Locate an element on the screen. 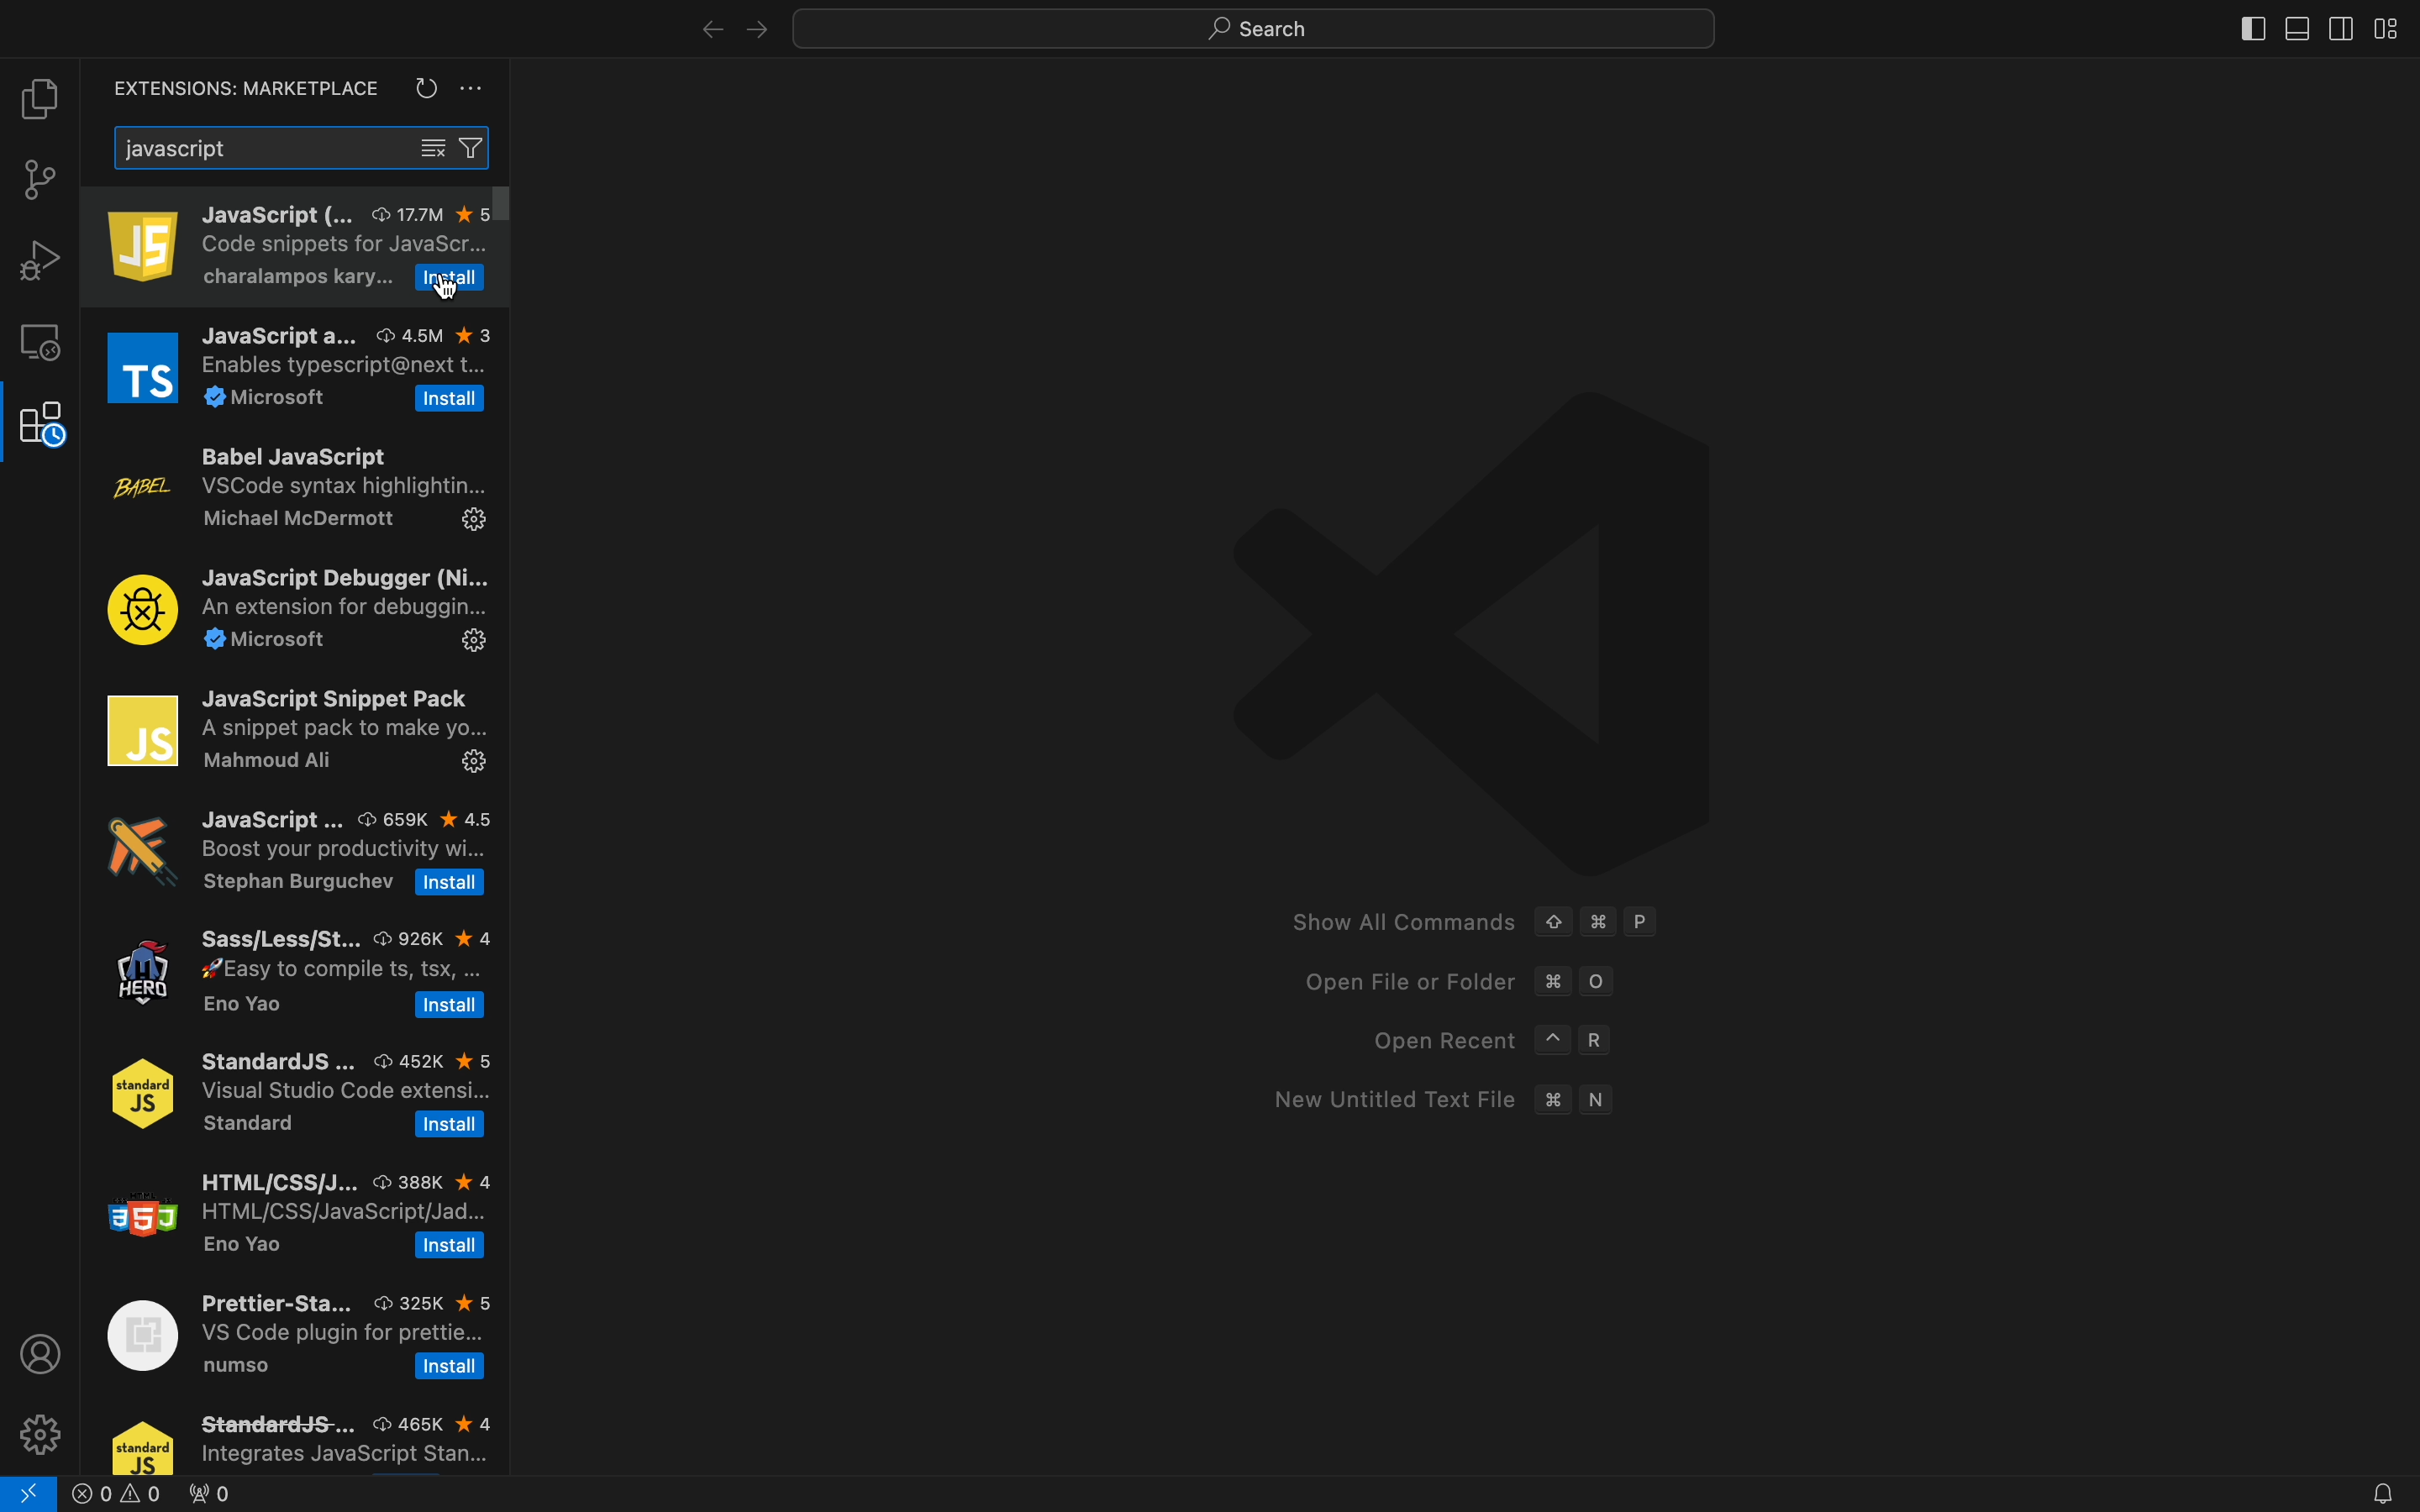 Image resolution: width=2420 pixels, height=1512 pixels. VSCode logo is located at coordinates (1442, 628).